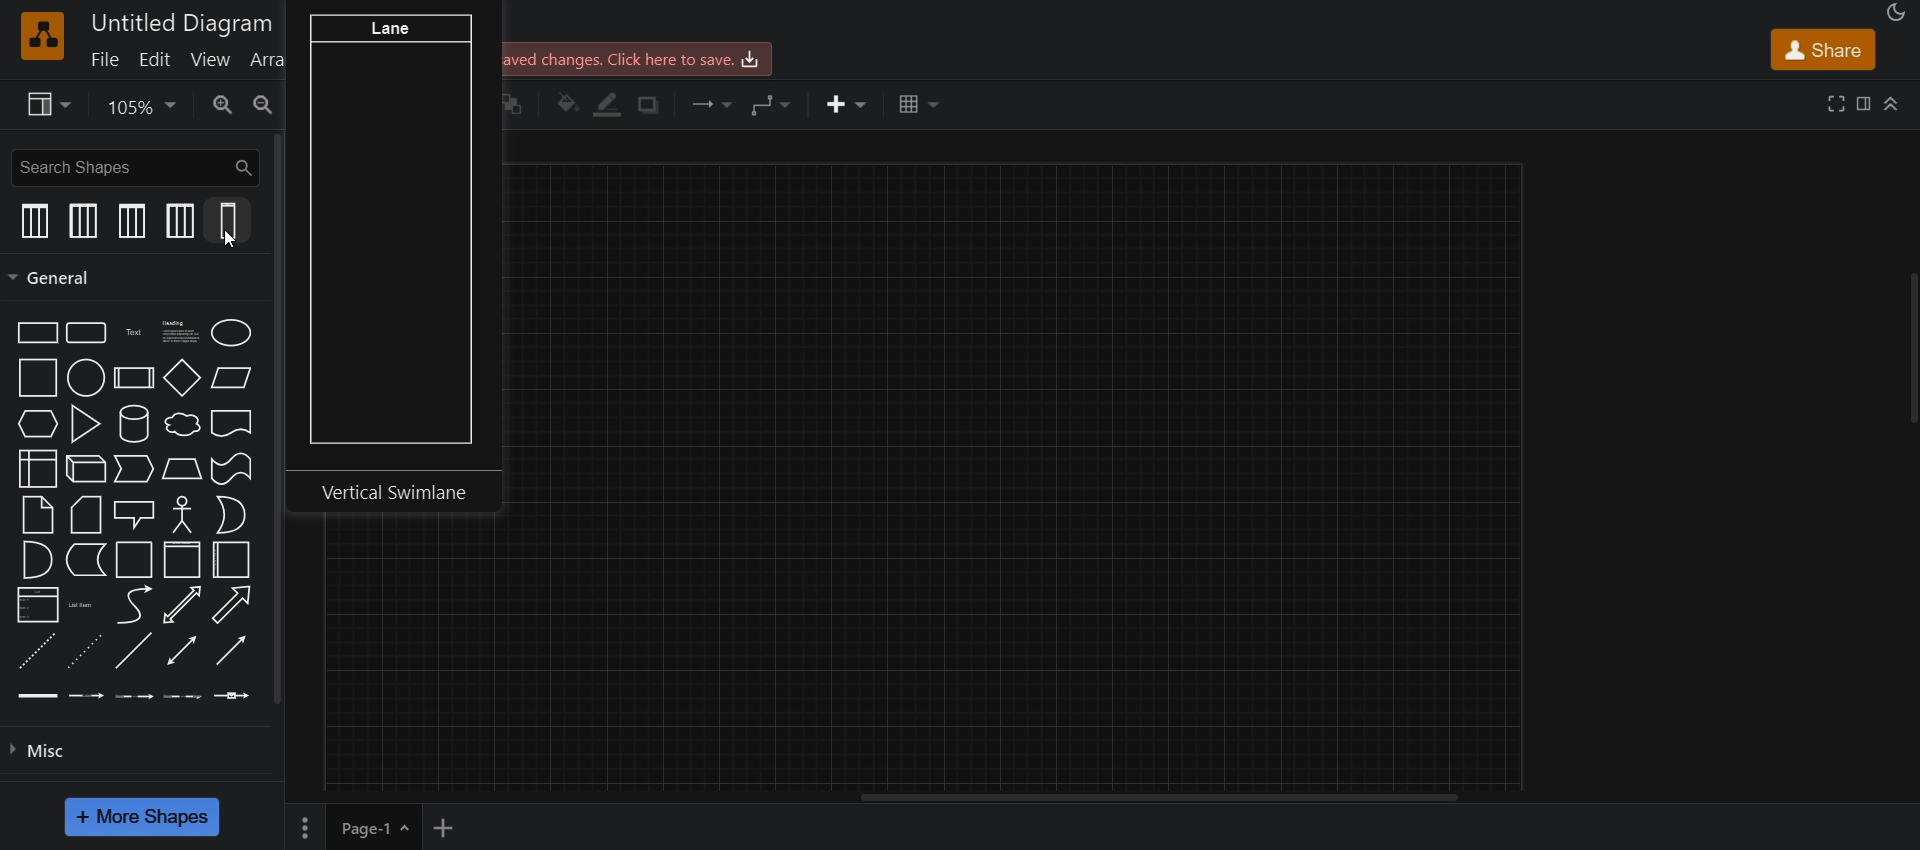 Image resolution: width=1920 pixels, height=850 pixels. What do you see at coordinates (234, 698) in the screenshot?
I see `connector with symbol` at bounding box center [234, 698].